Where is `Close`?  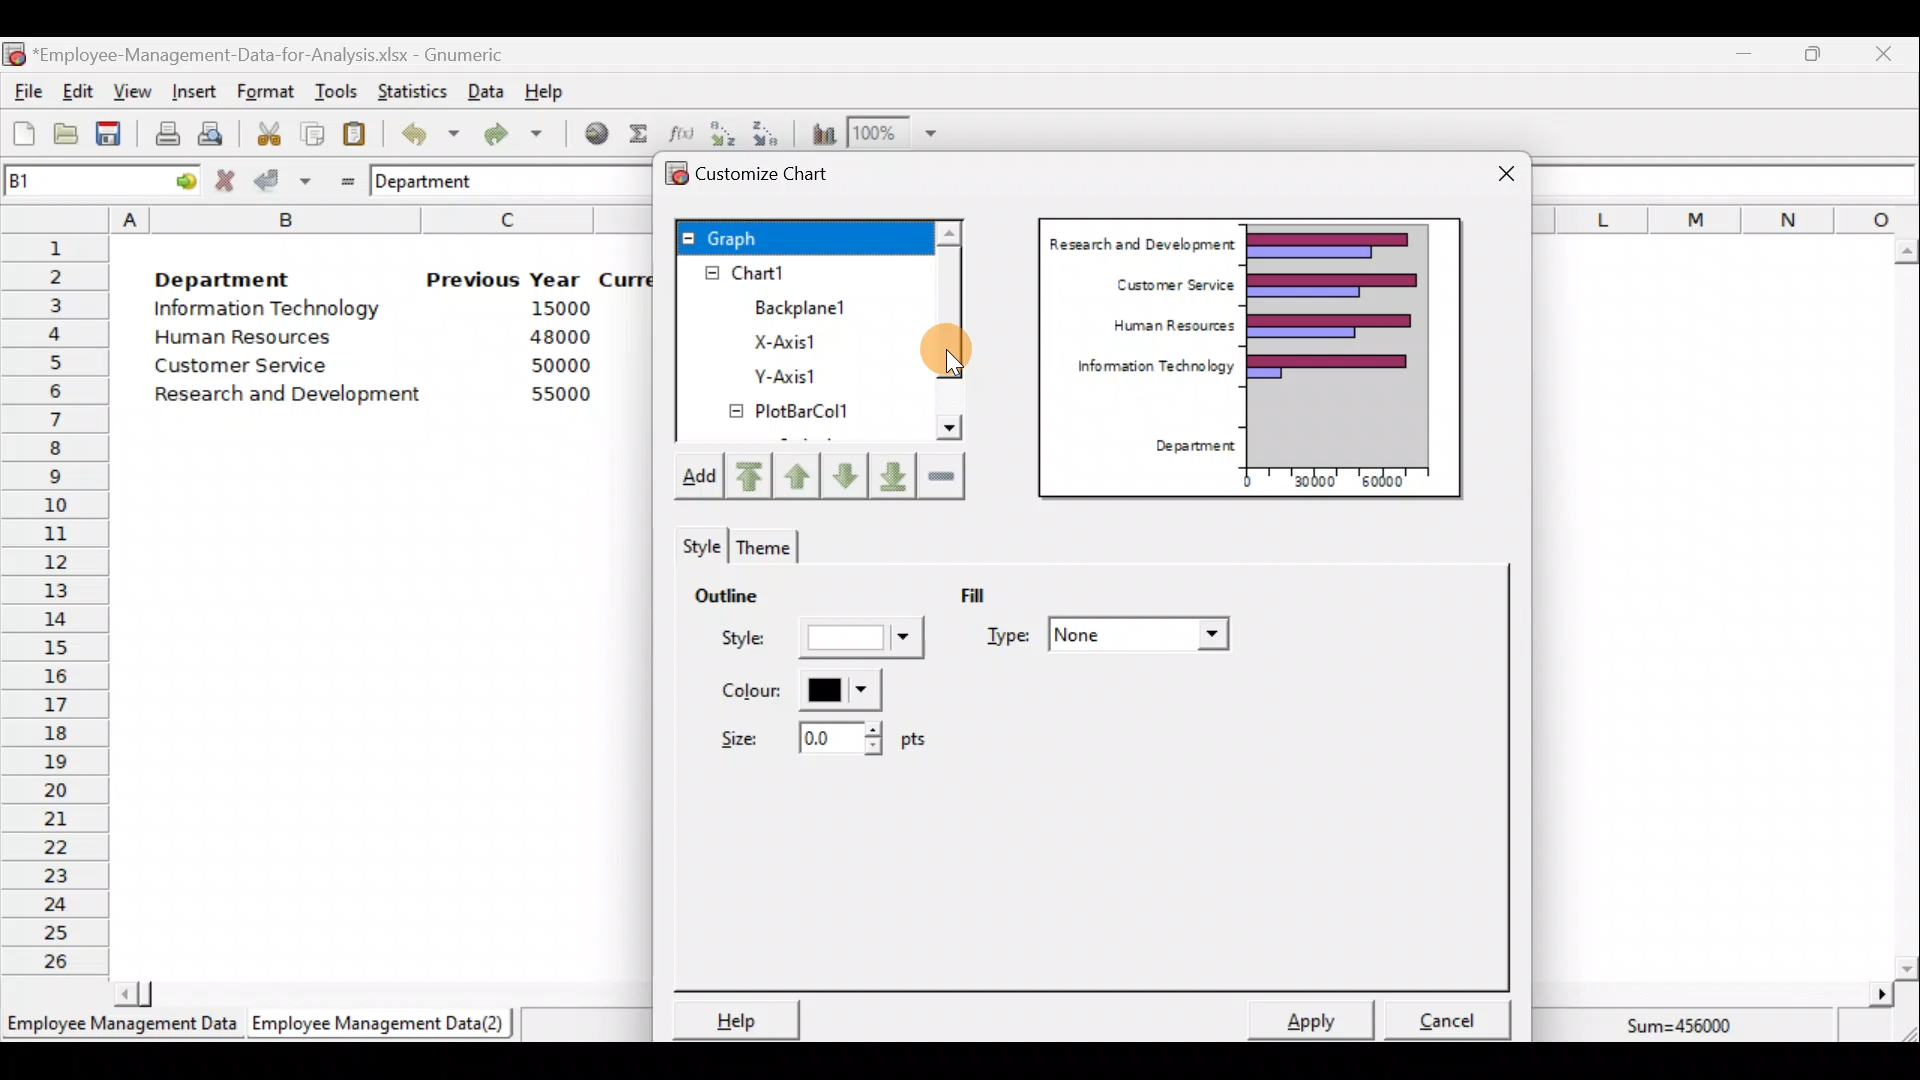
Close is located at coordinates (1506, 176).